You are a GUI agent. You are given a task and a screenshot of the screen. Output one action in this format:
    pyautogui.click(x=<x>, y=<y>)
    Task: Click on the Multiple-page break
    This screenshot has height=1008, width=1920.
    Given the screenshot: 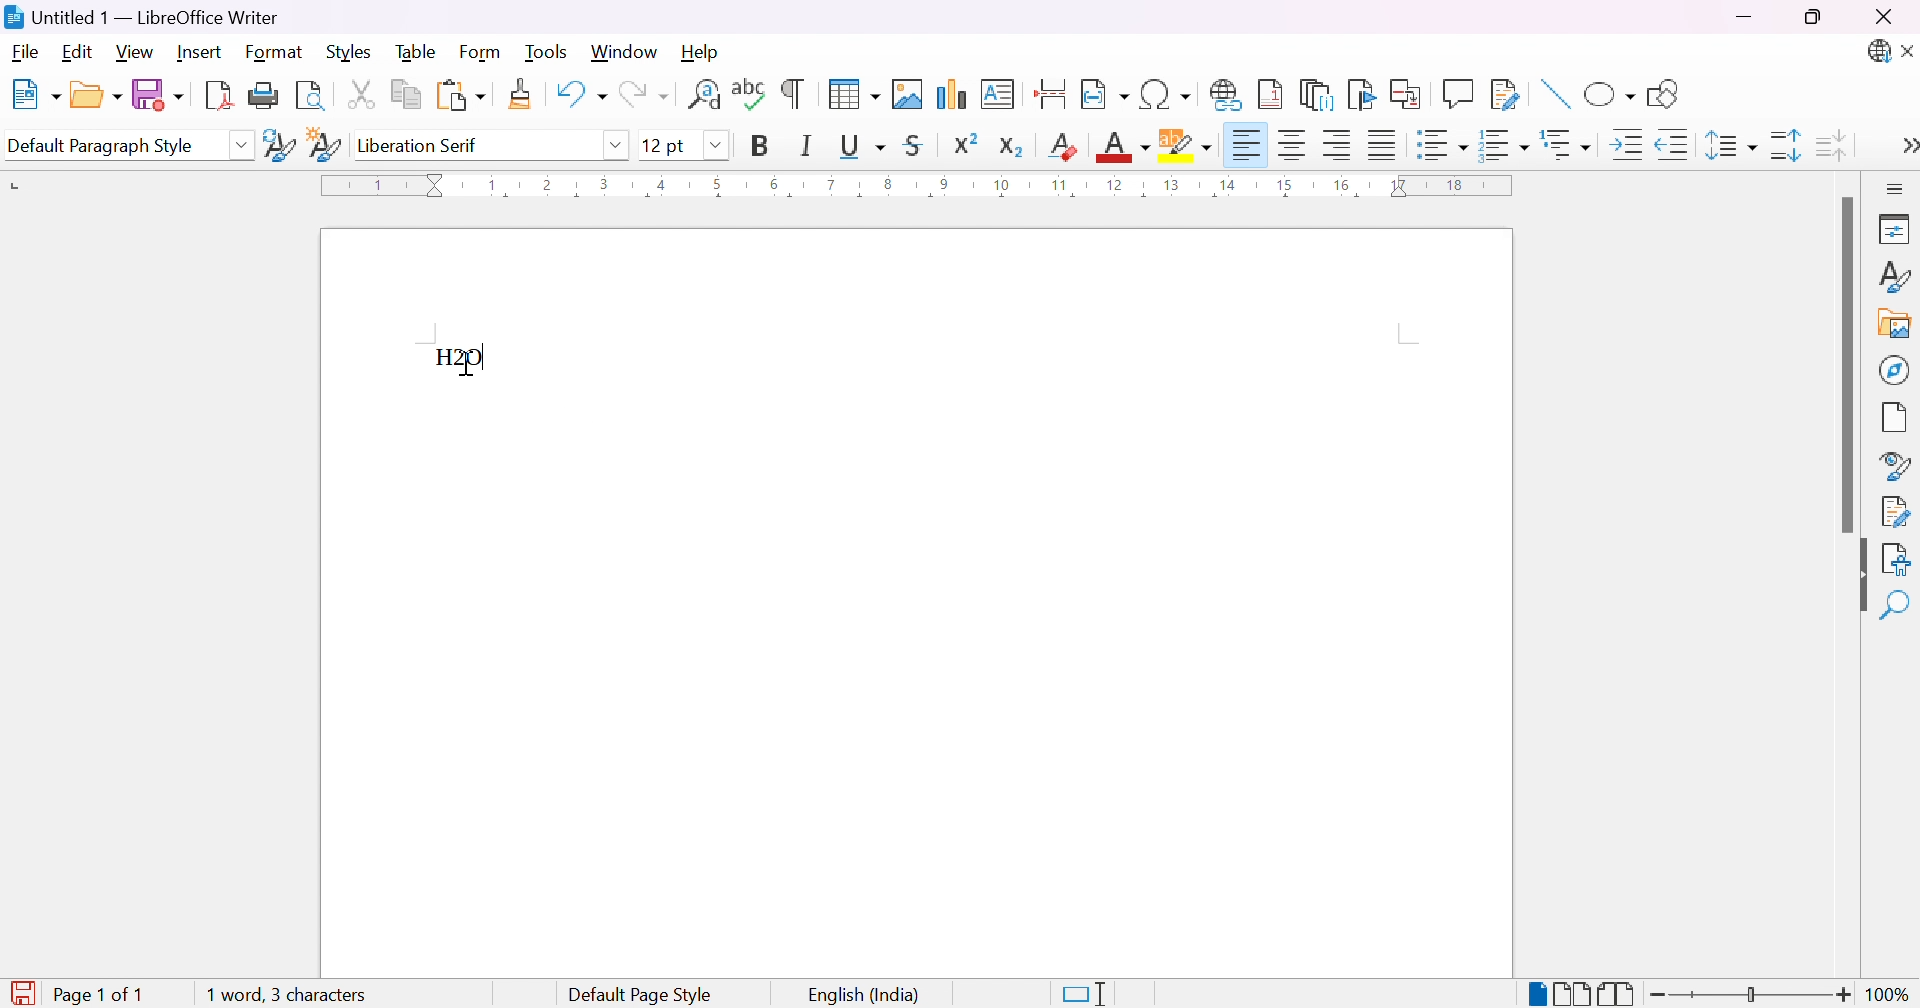 What is the action you would take?
    pyautogui.click(x=1571, y=996)
    